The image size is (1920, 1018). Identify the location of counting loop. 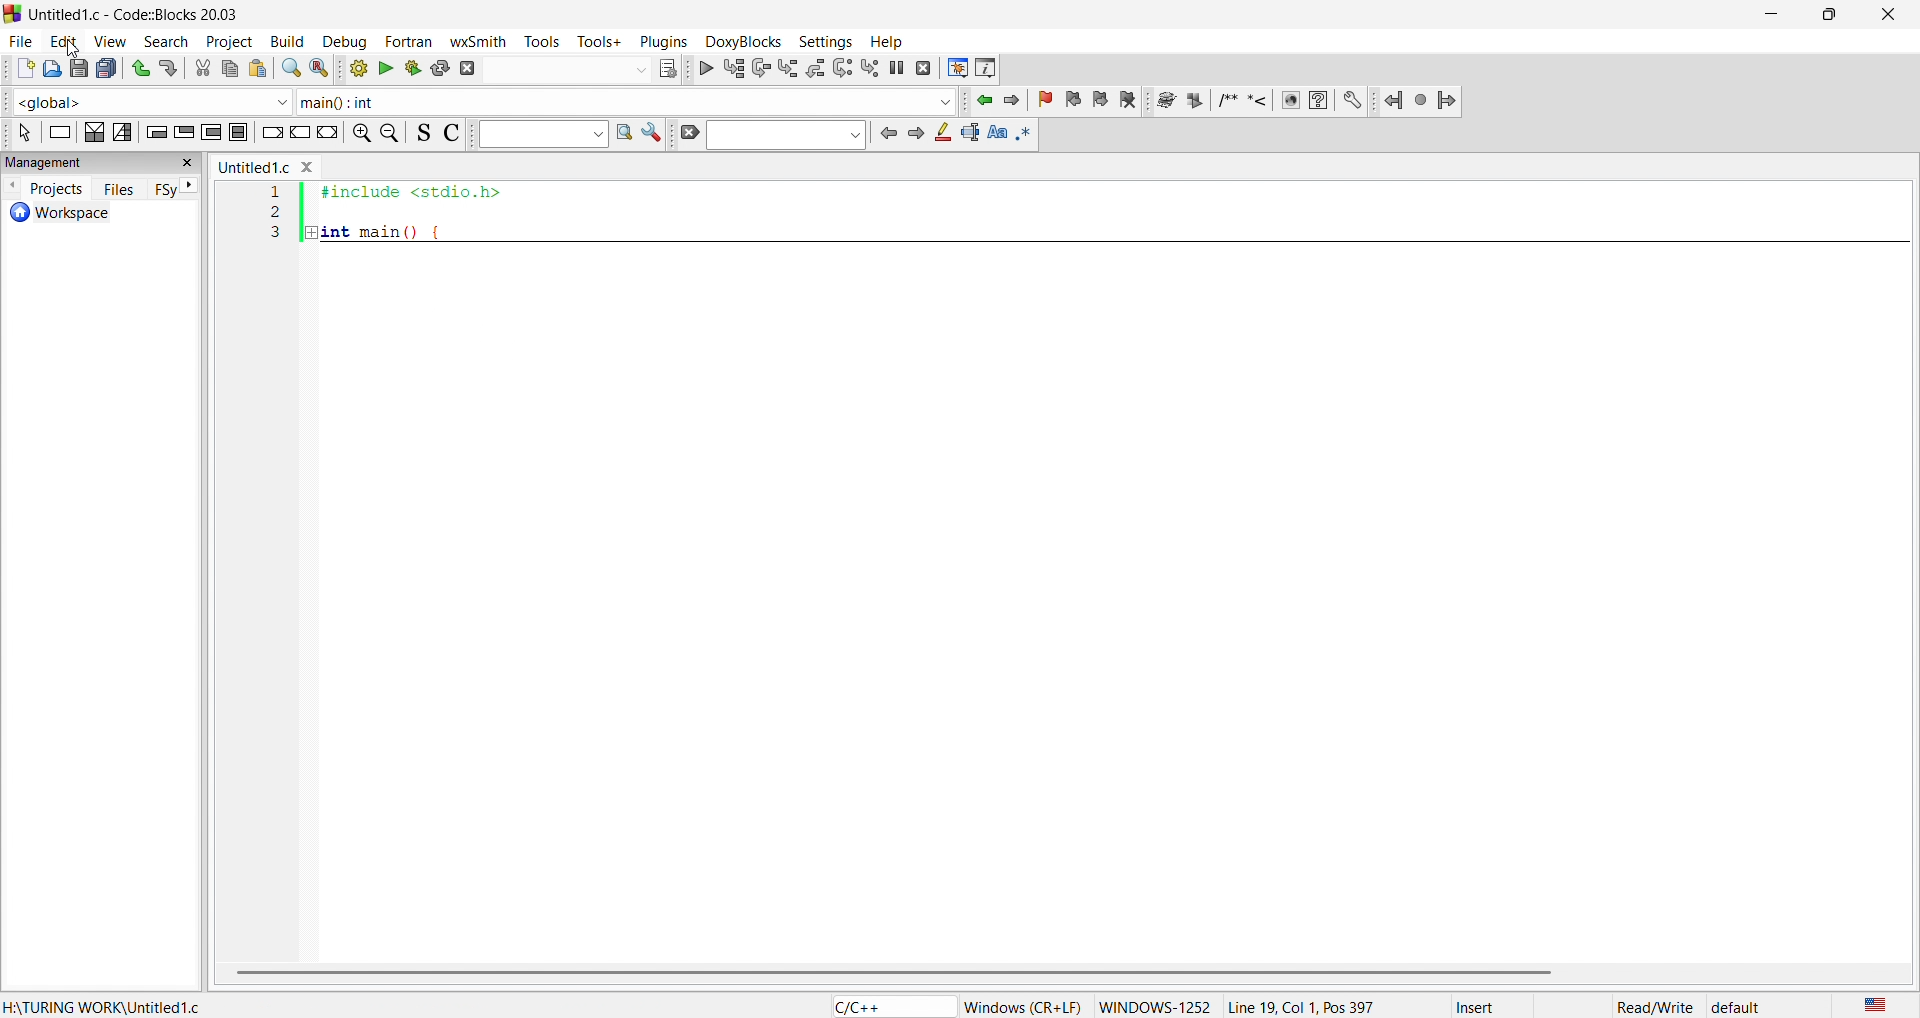
(210, 130).